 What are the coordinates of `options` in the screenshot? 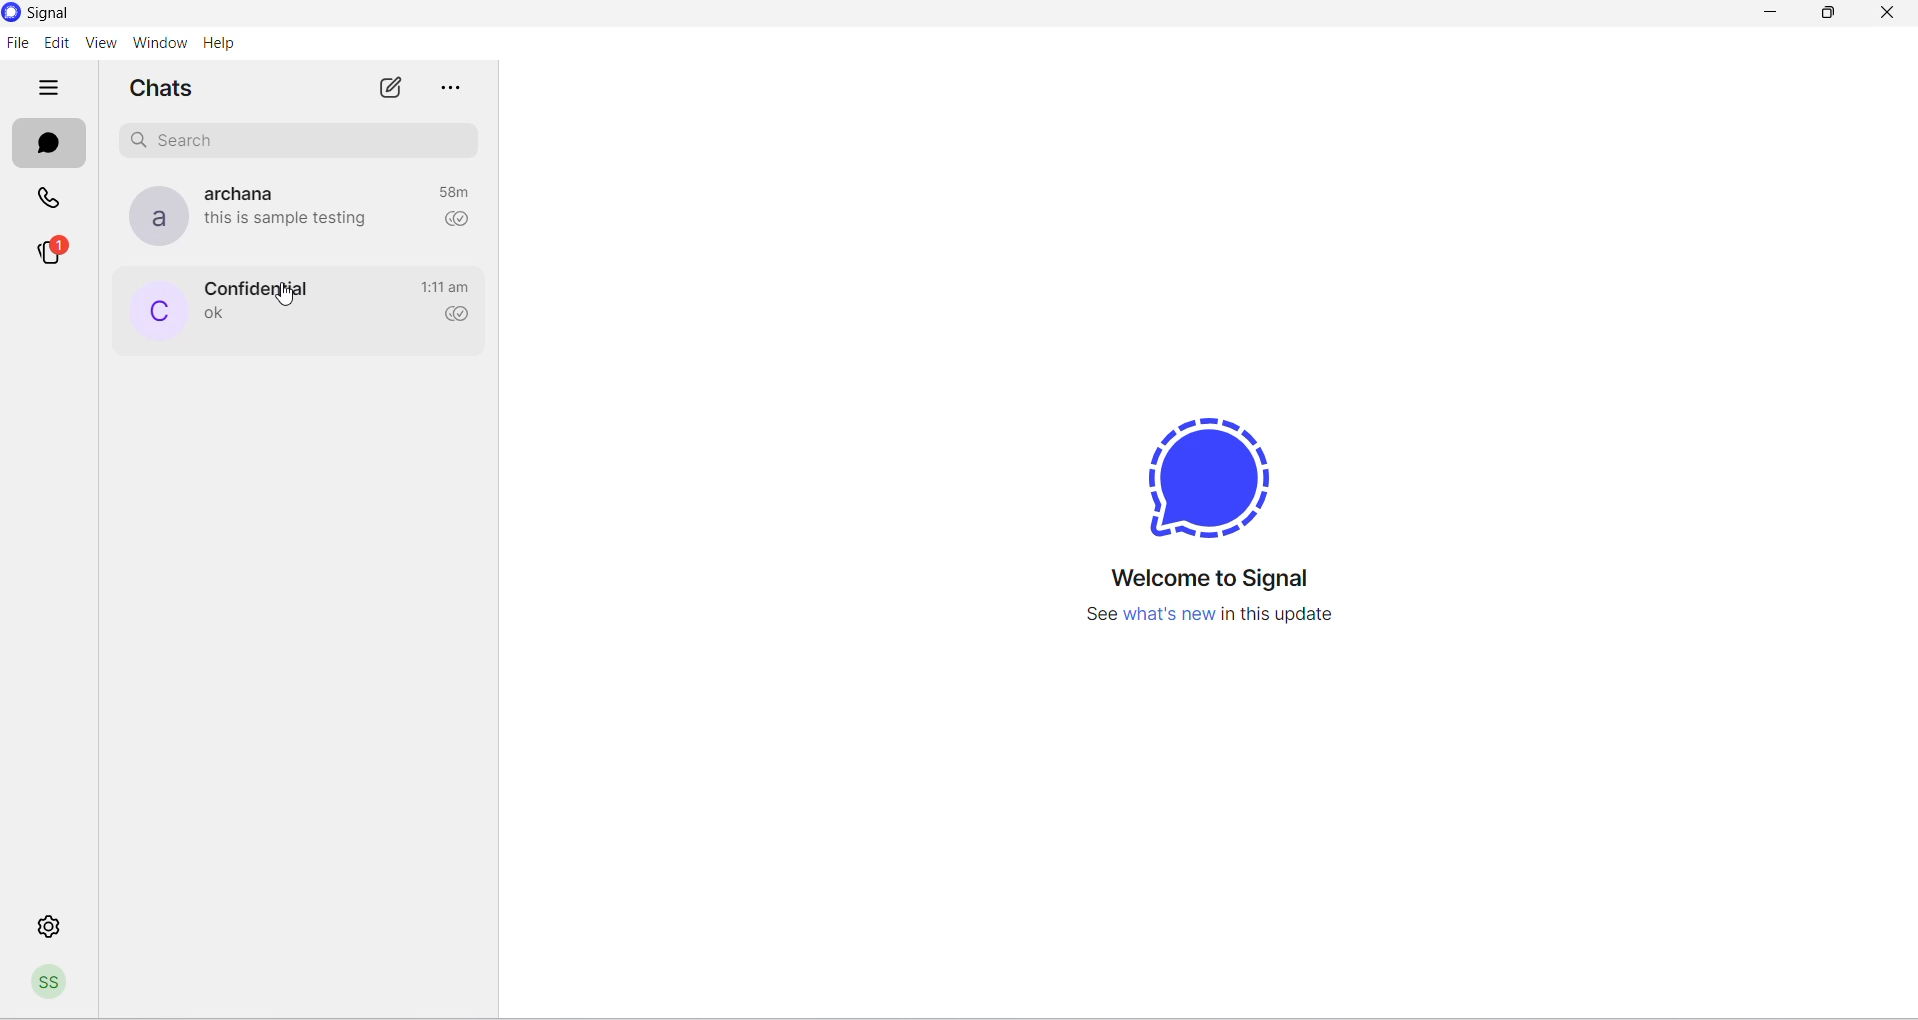 It's located at (453, 90).